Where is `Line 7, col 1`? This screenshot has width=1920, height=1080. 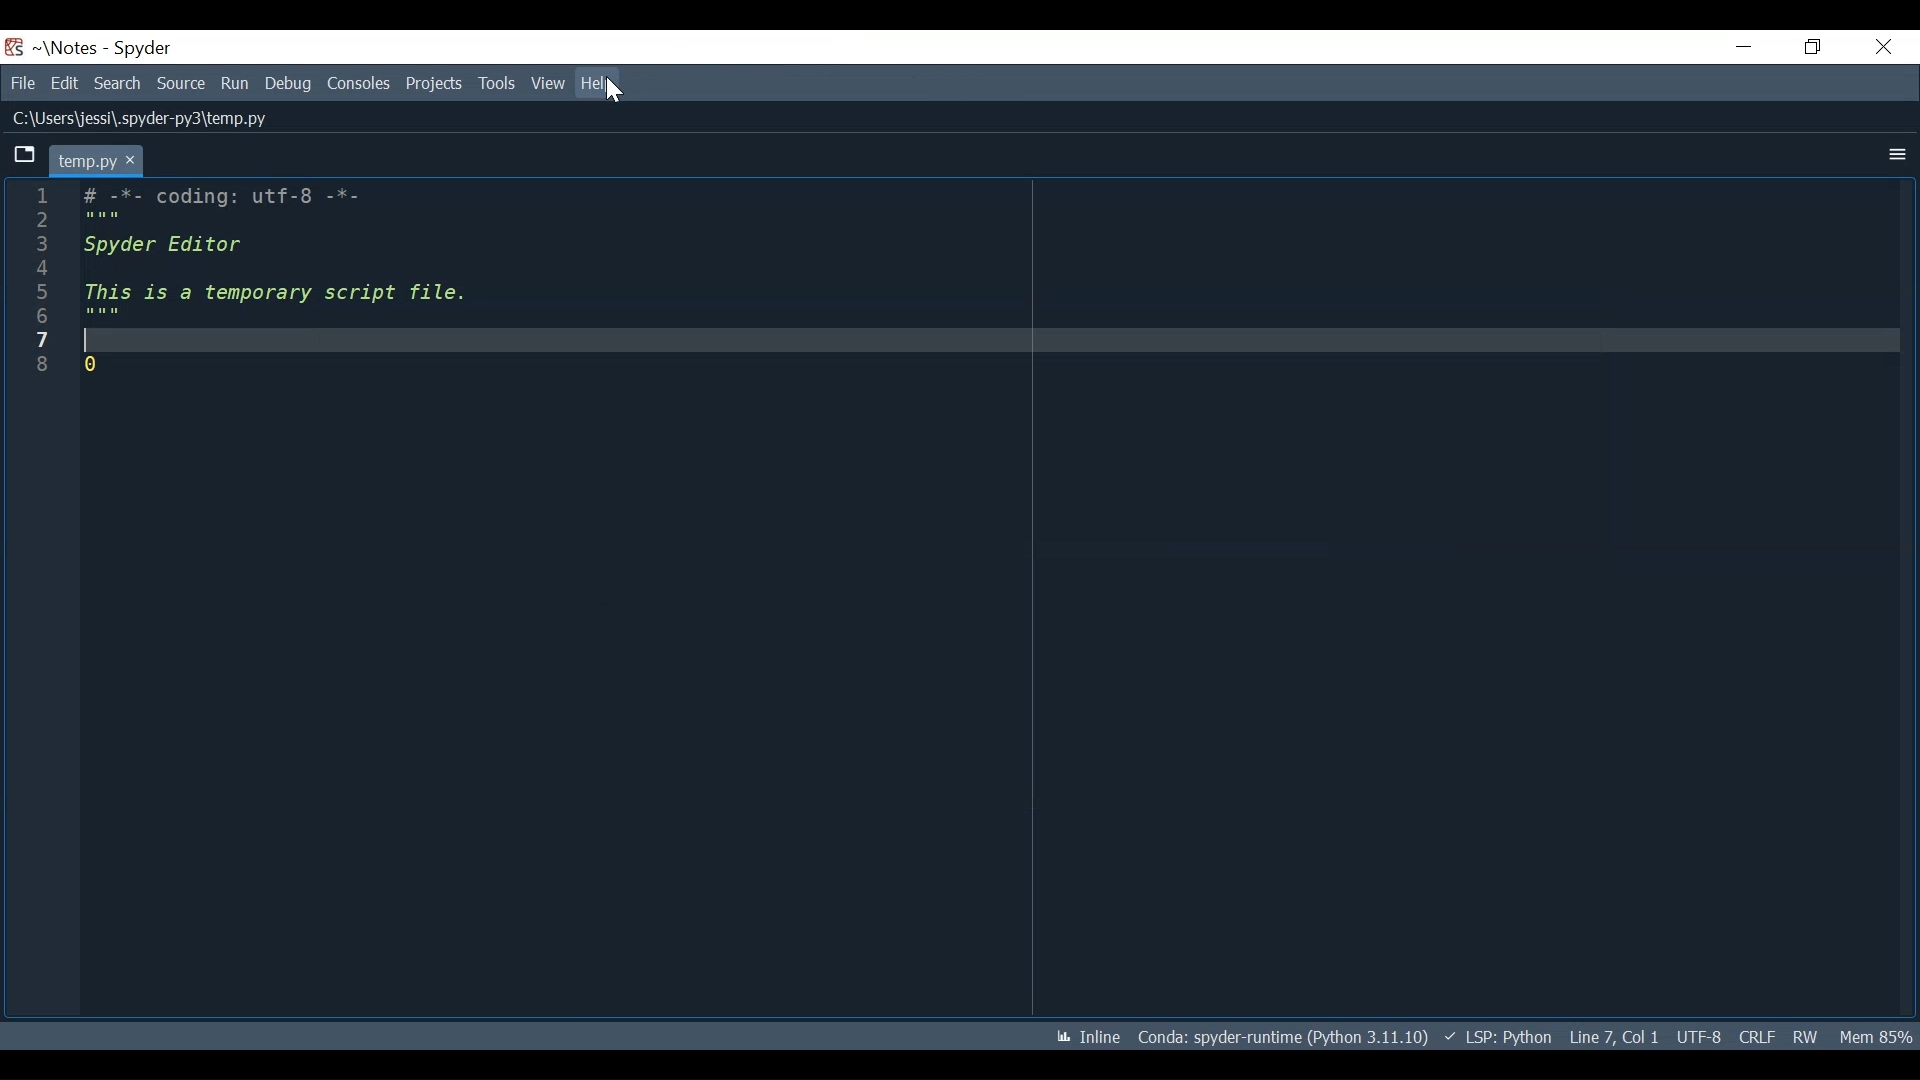
Line 7, col 1 is located at coordinates (1615, 1037).